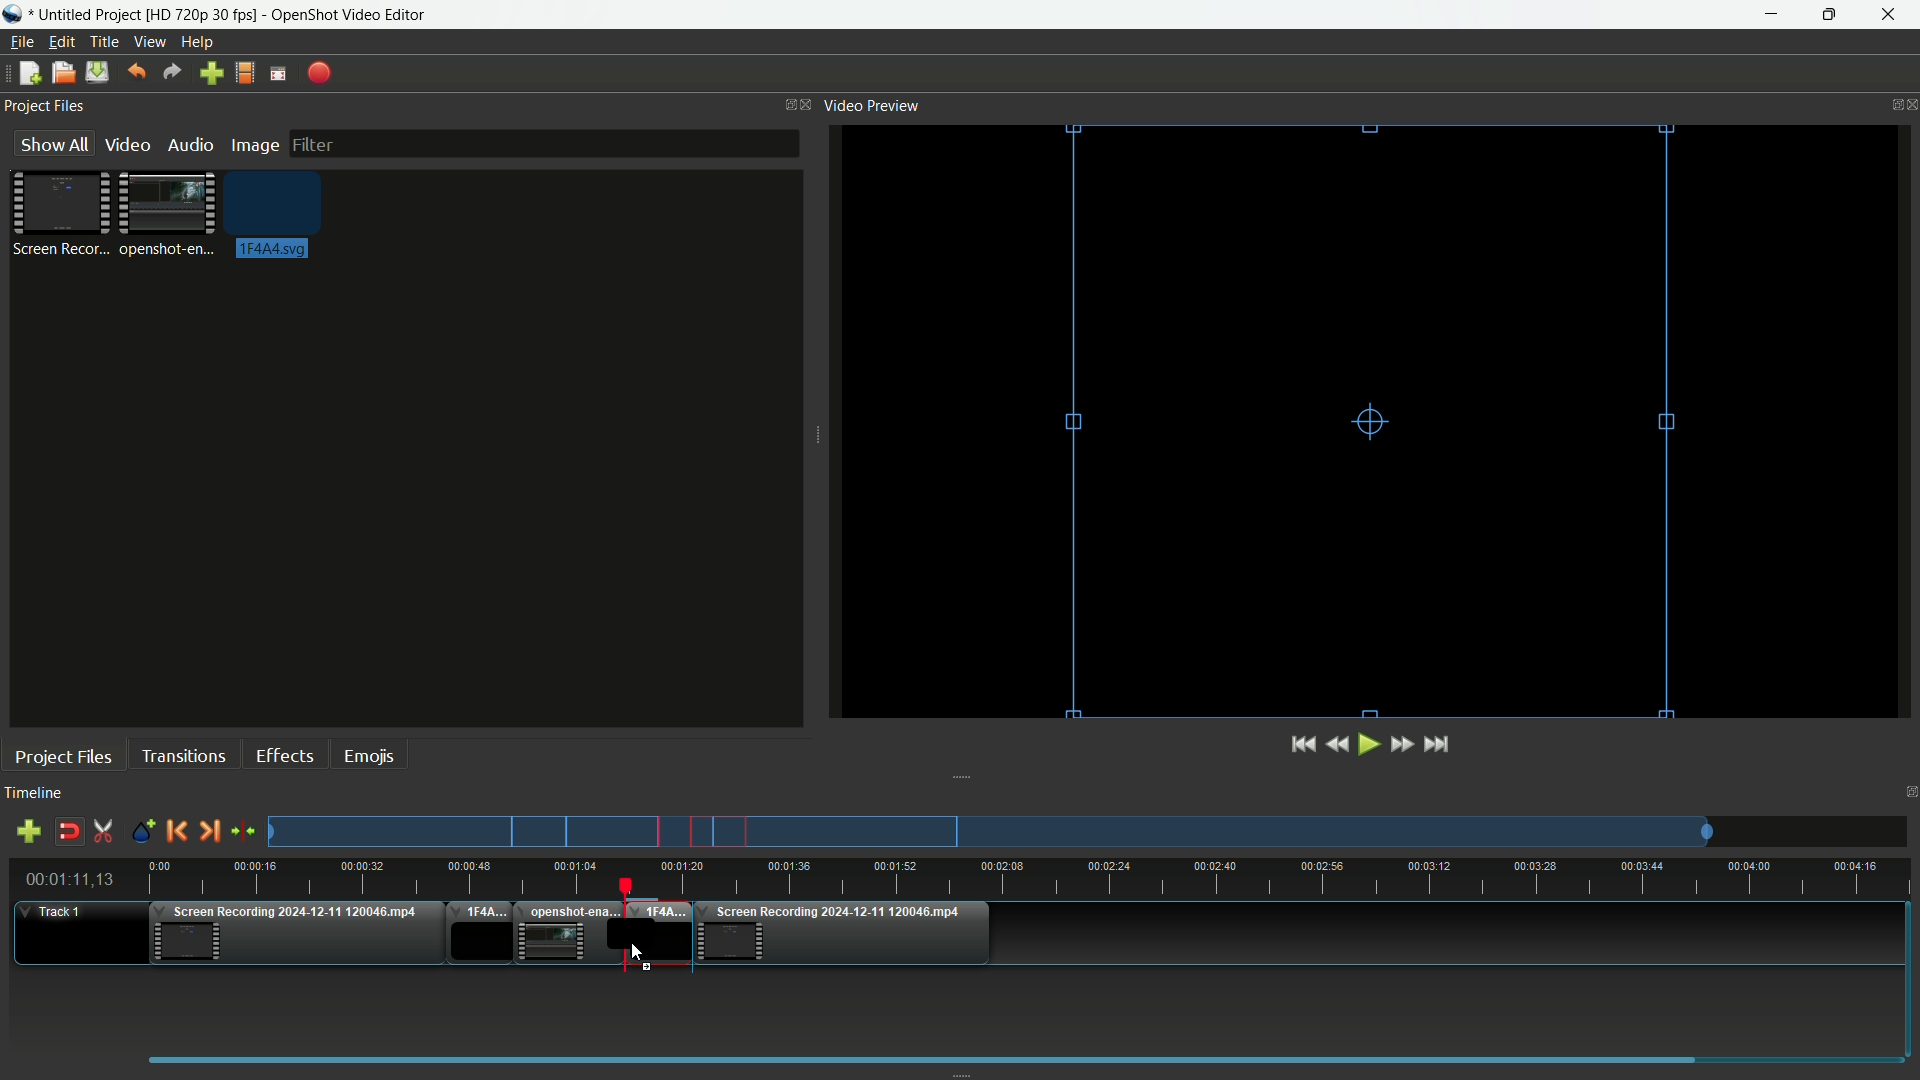 Image resolution: width=1920 pixels, height=1080 pixels. What do you see at coordinates (172, 73) in the screenshot?
I see `Redo` at bounding box center [172, 73].